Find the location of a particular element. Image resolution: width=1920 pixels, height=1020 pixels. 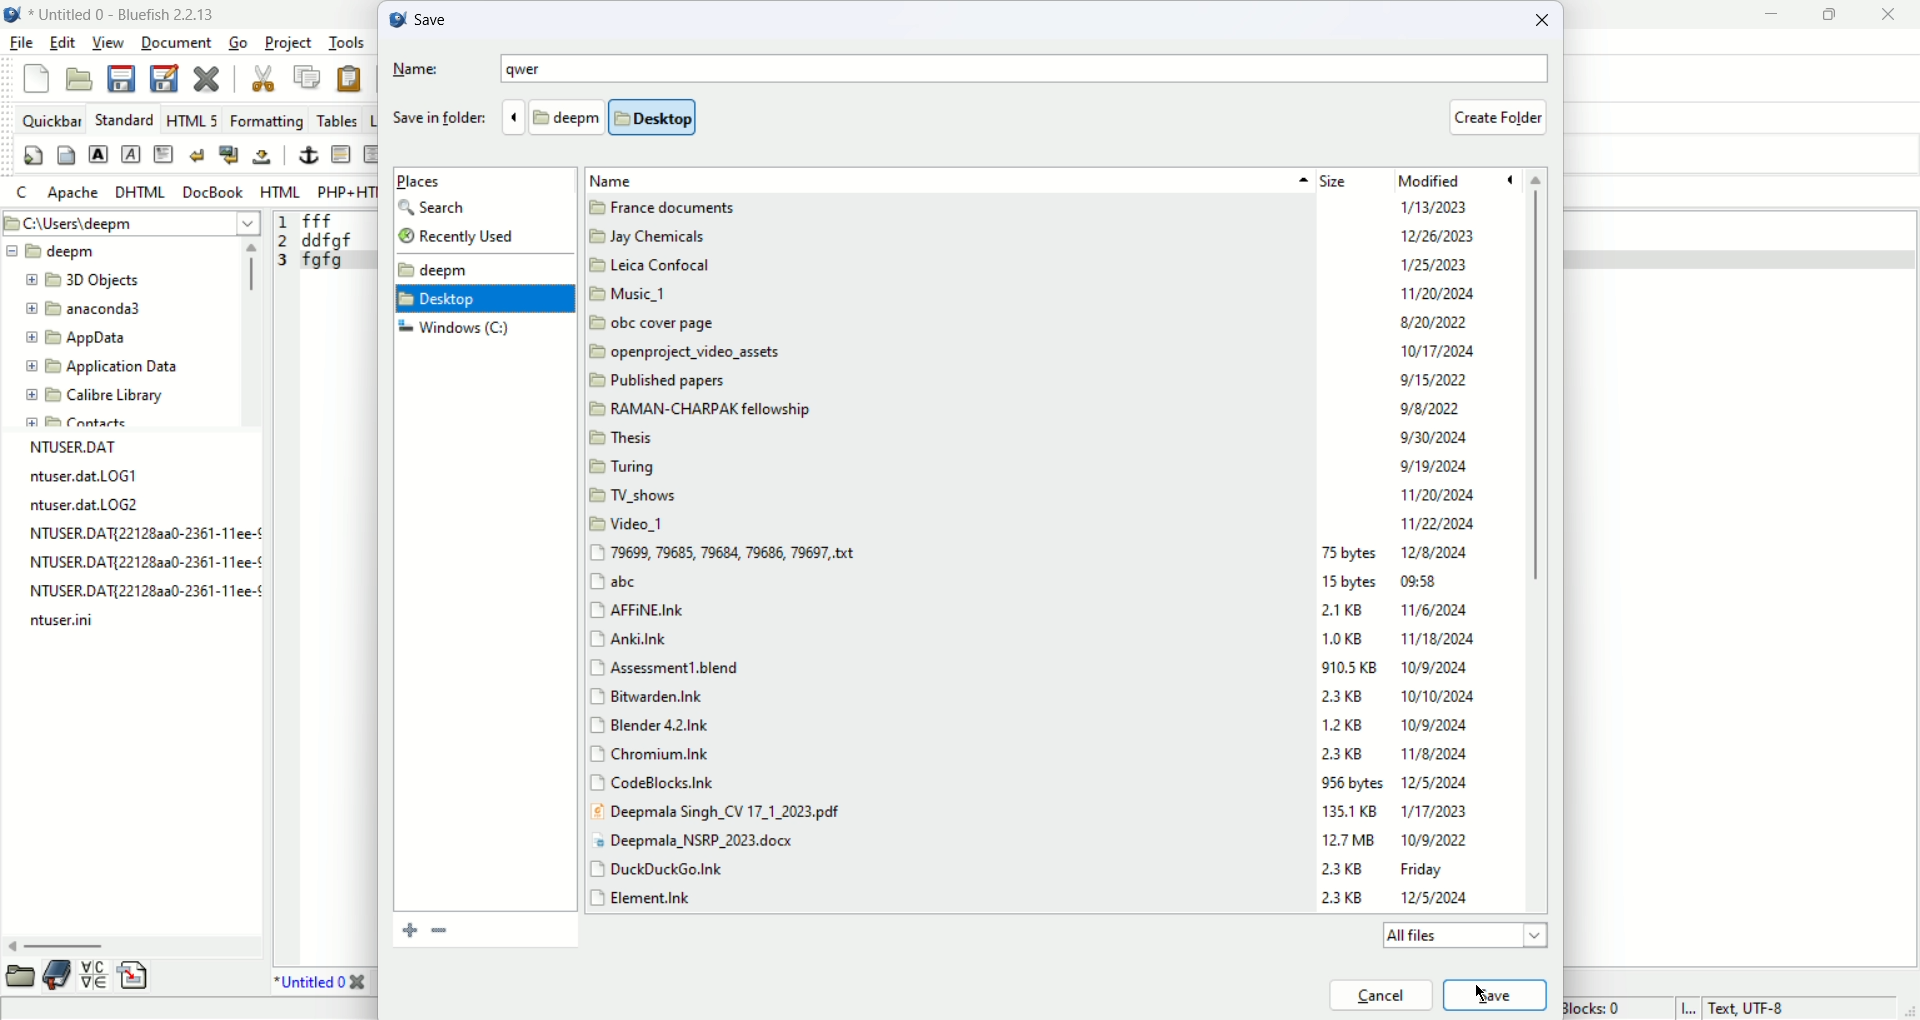

file browser is located at coordinates (19, 977).